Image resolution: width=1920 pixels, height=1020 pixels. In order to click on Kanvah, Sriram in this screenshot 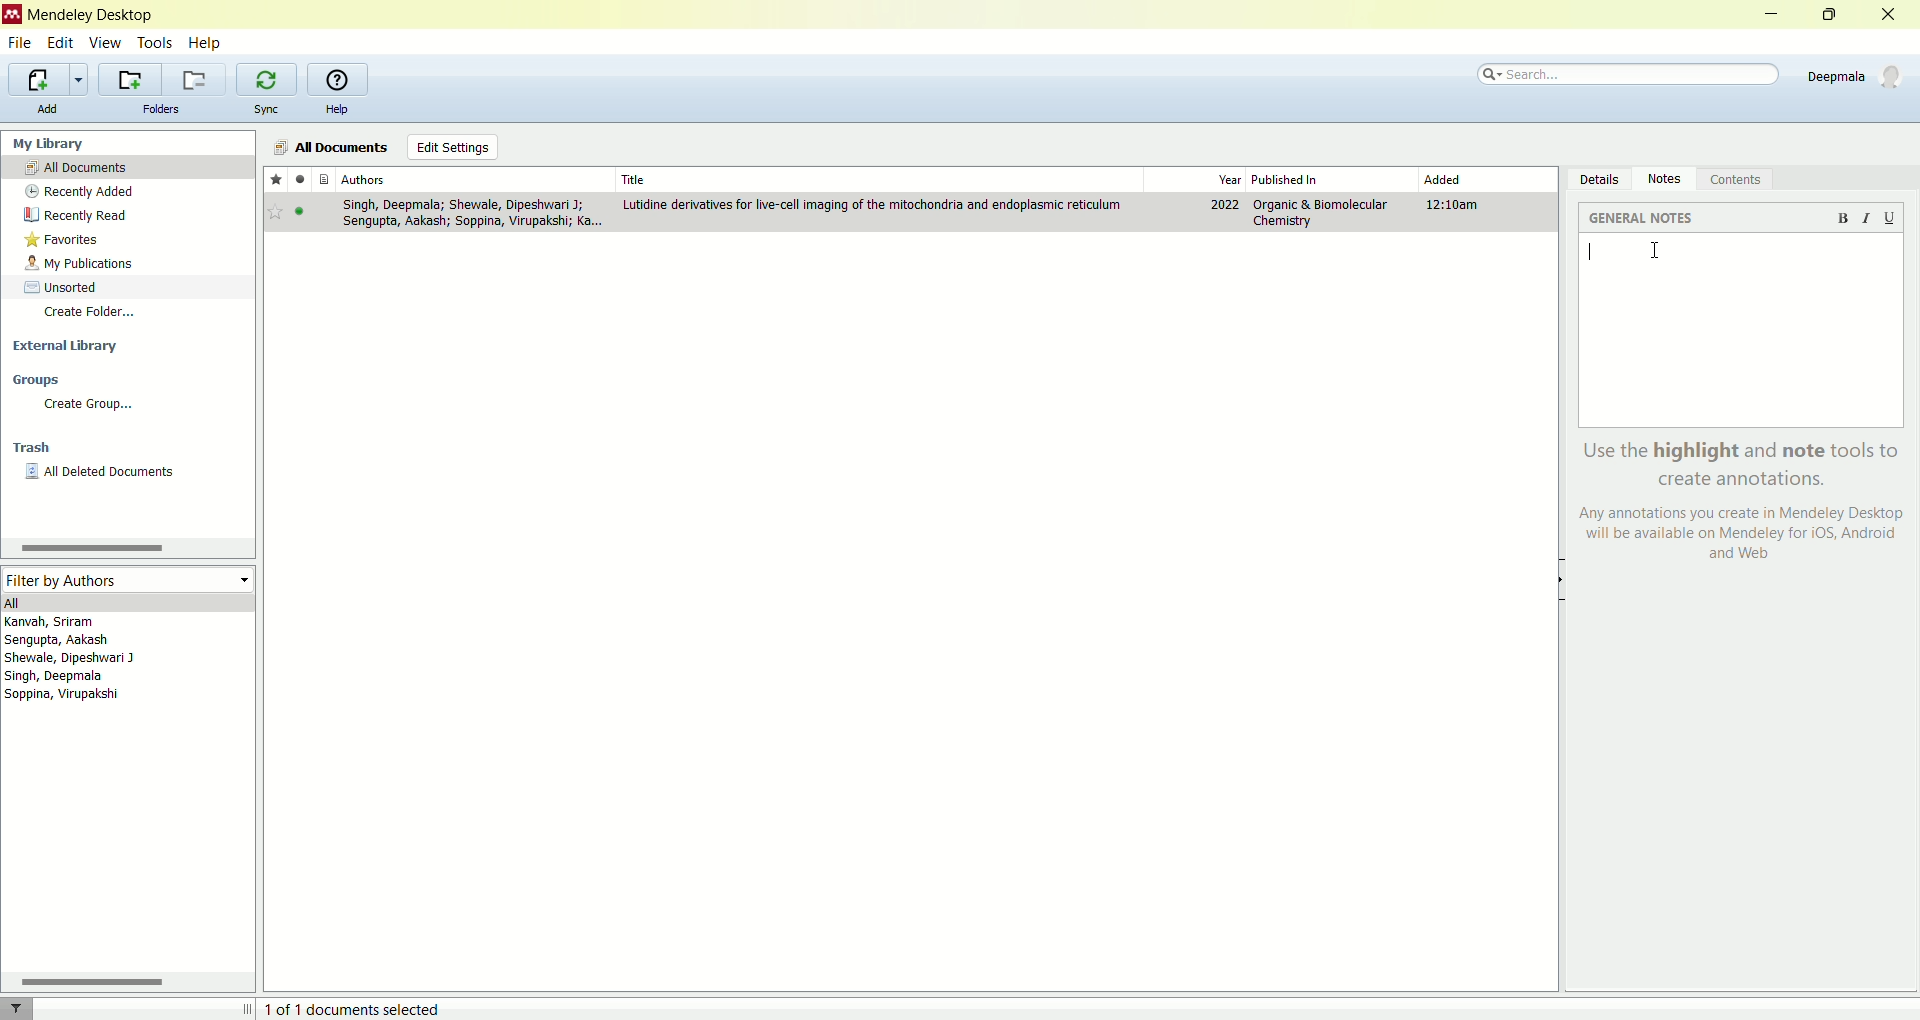, I will do `click(106, 621)`.